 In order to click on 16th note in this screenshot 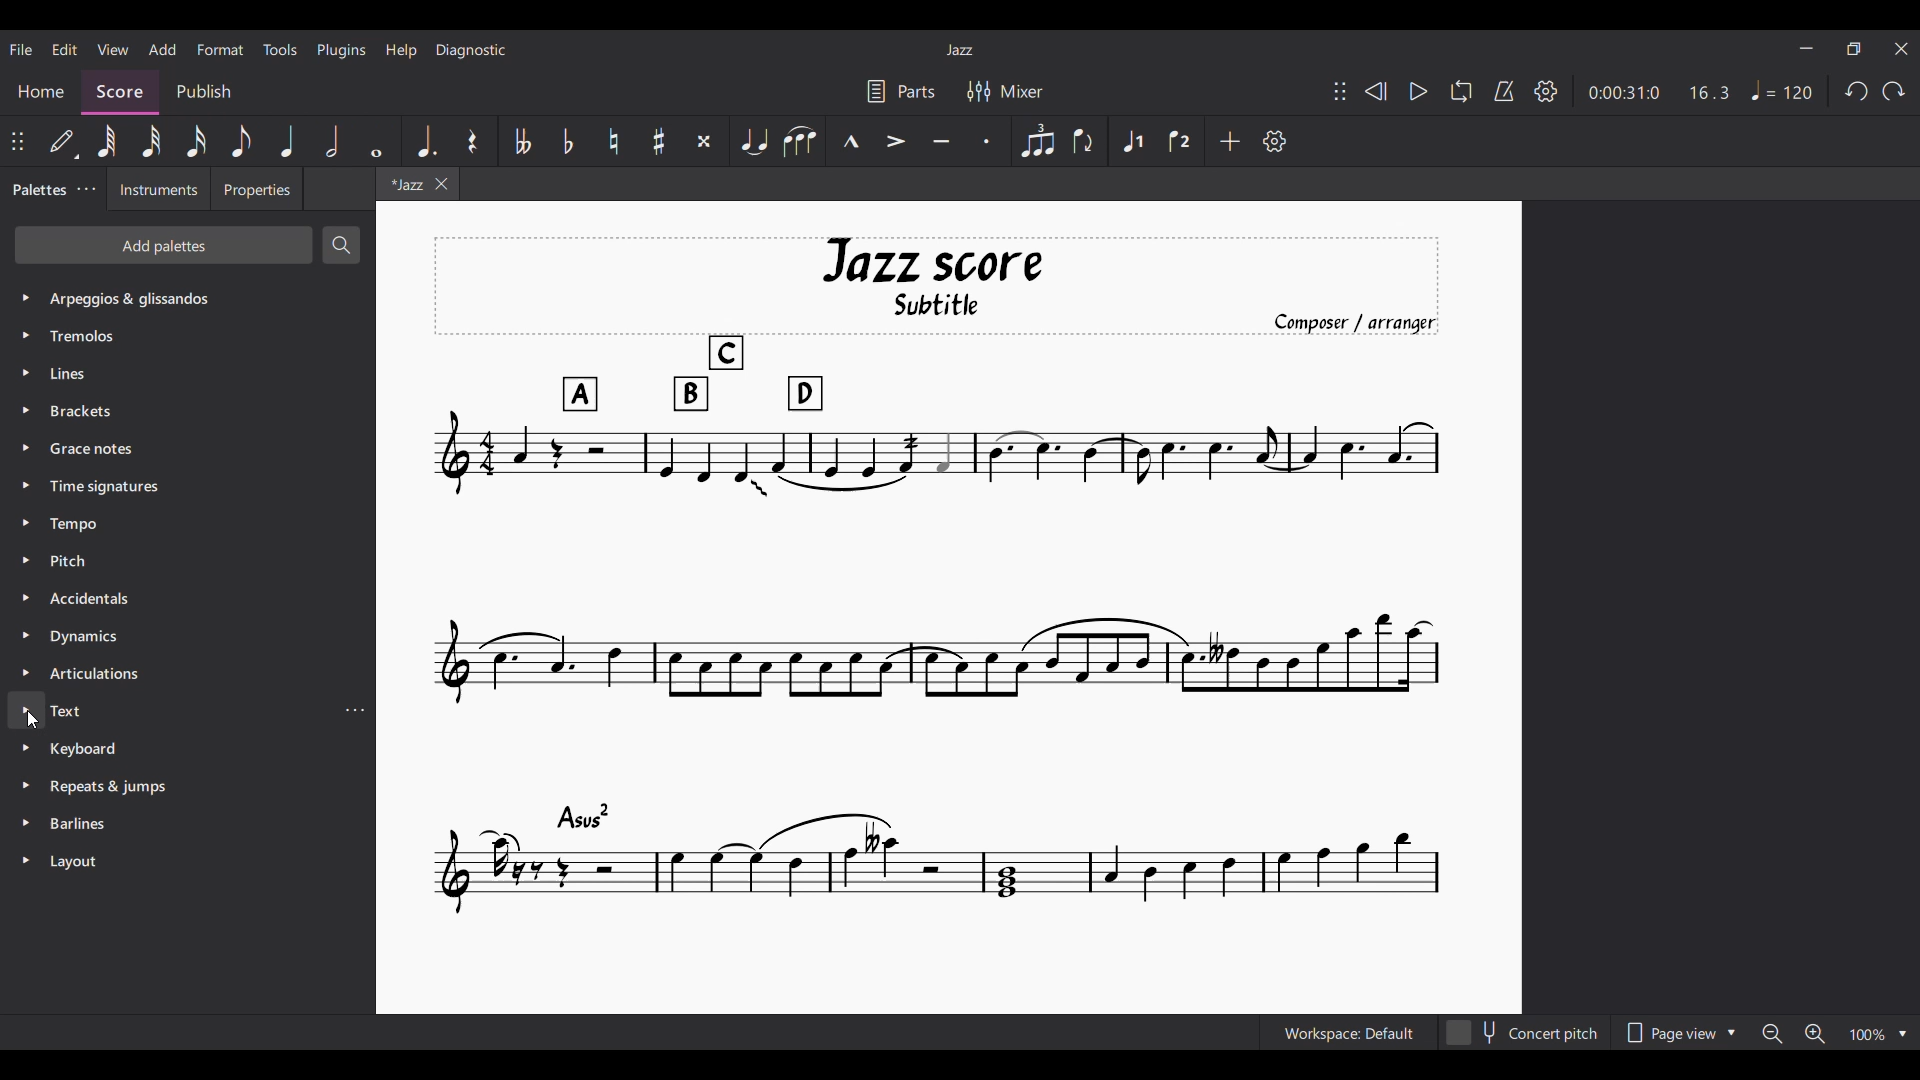, I will do `click(196, 141)`.